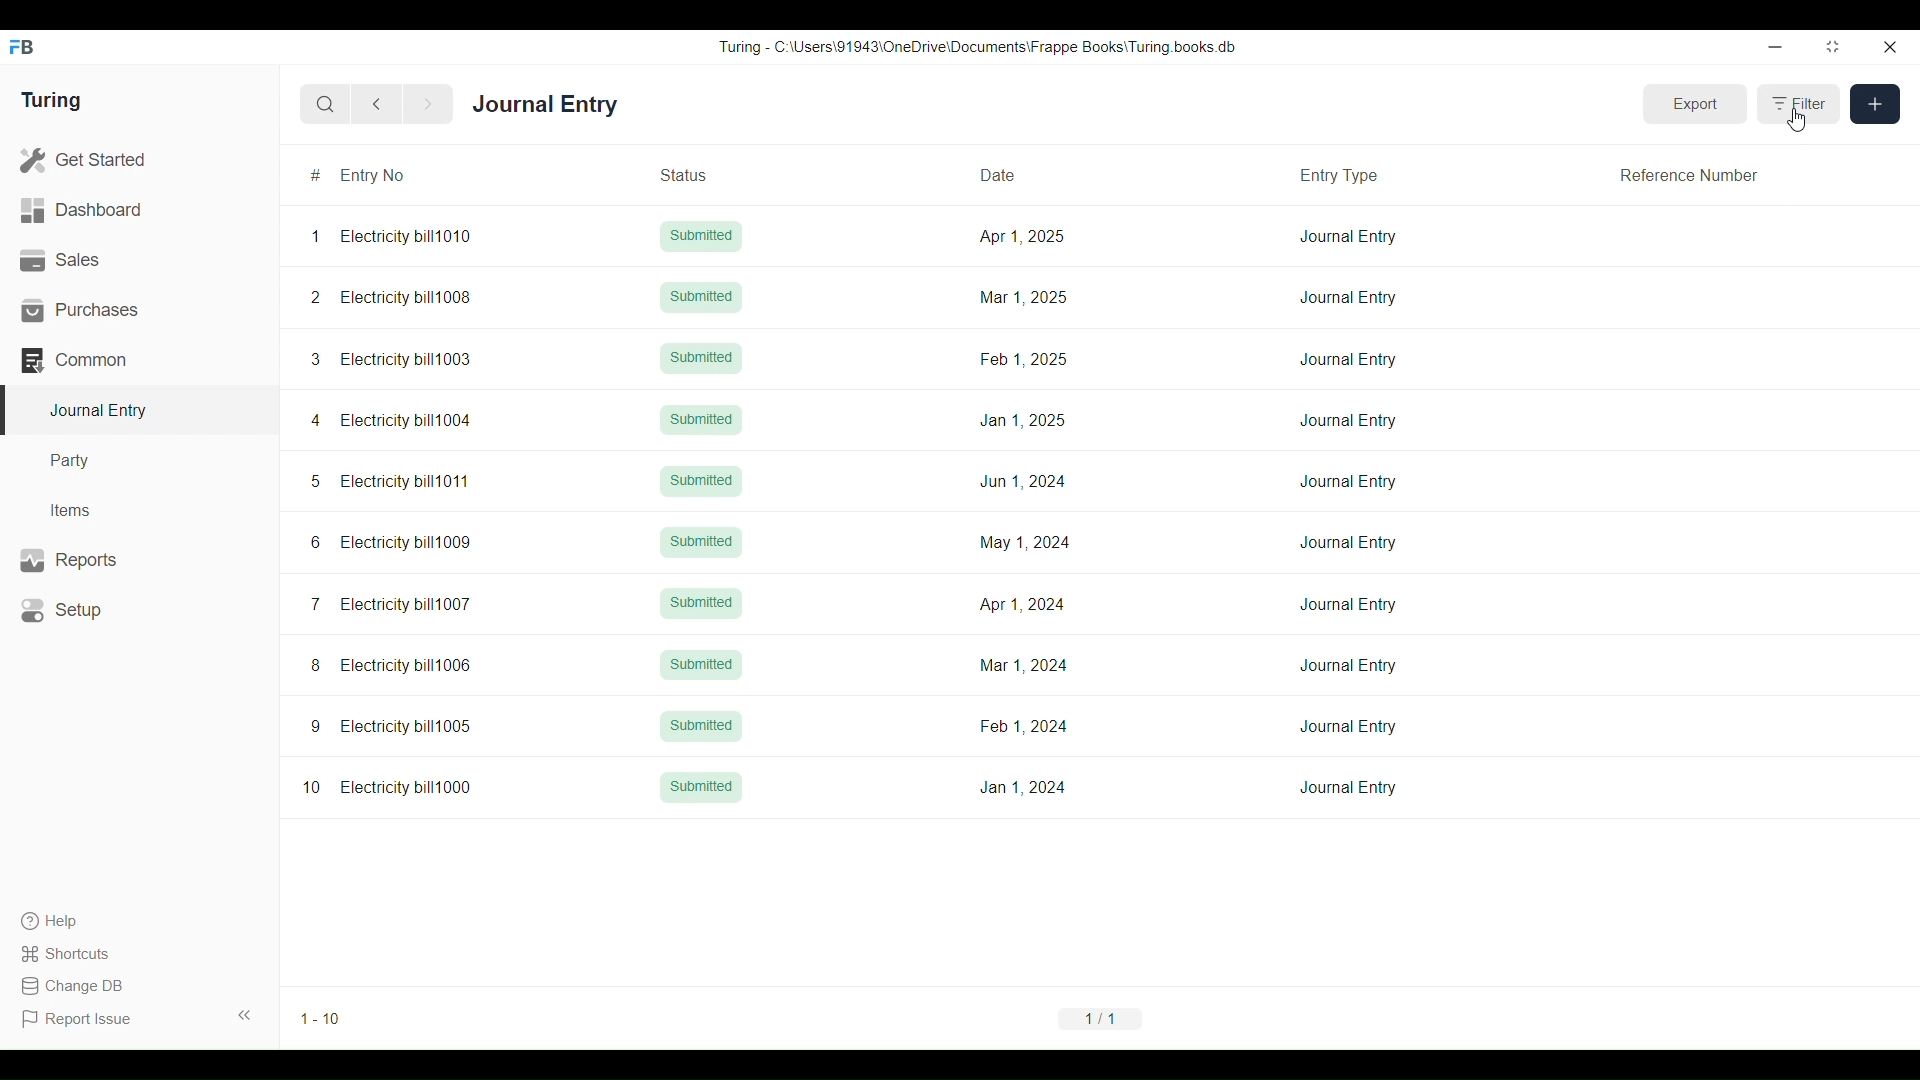  Describe the element at coordinates (77, 954) in the screenshot. I see `Shortcuts` at that location.